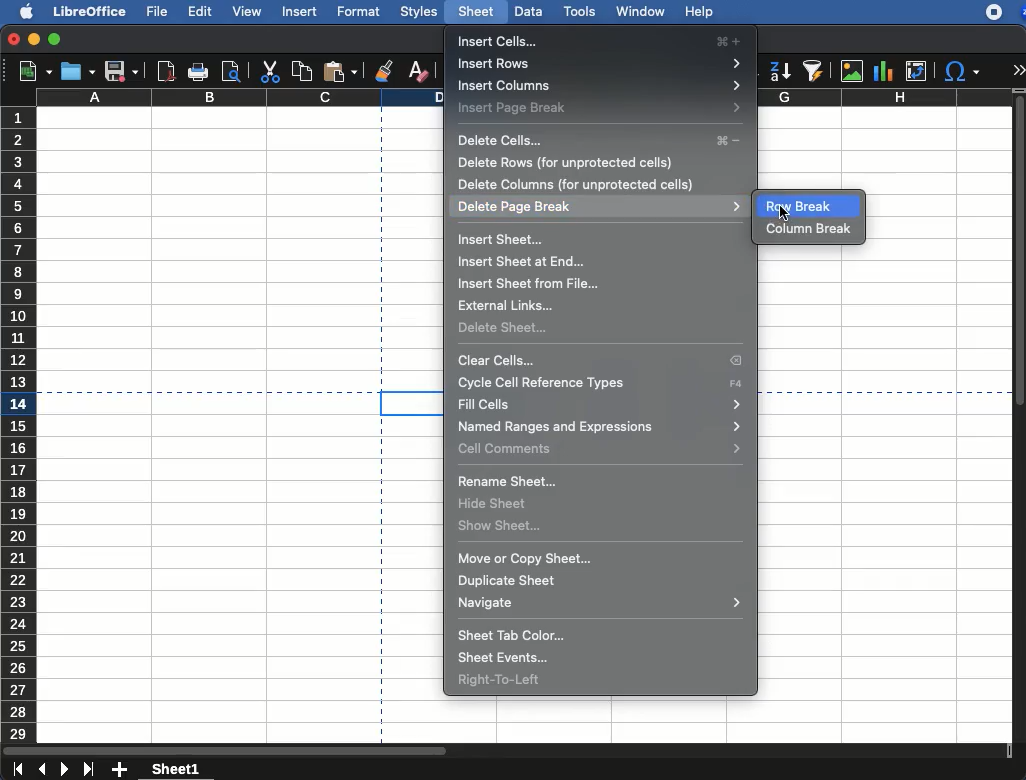 This screenshot has height=780, width=1026. I want to click on styles, so click(420, 11).